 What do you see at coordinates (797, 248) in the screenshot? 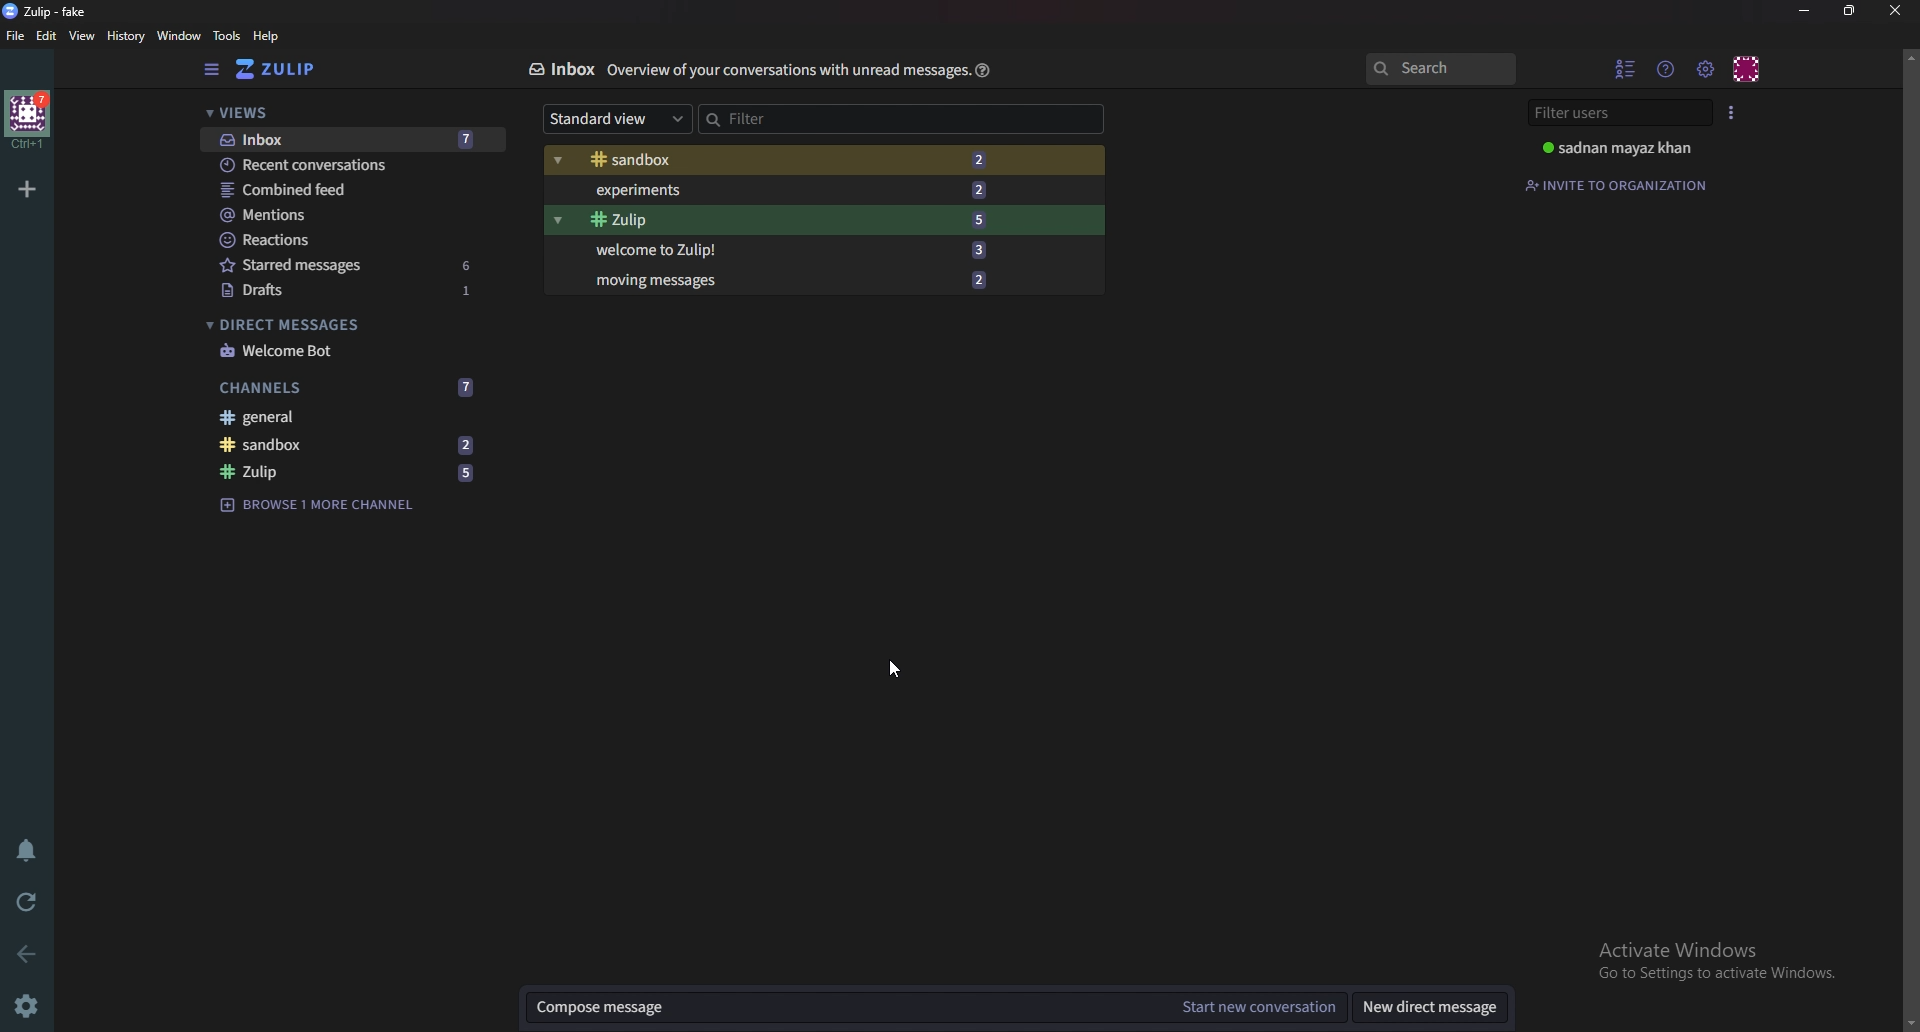
I see `Welcome to Zulip` at bounding box center [797, 248].